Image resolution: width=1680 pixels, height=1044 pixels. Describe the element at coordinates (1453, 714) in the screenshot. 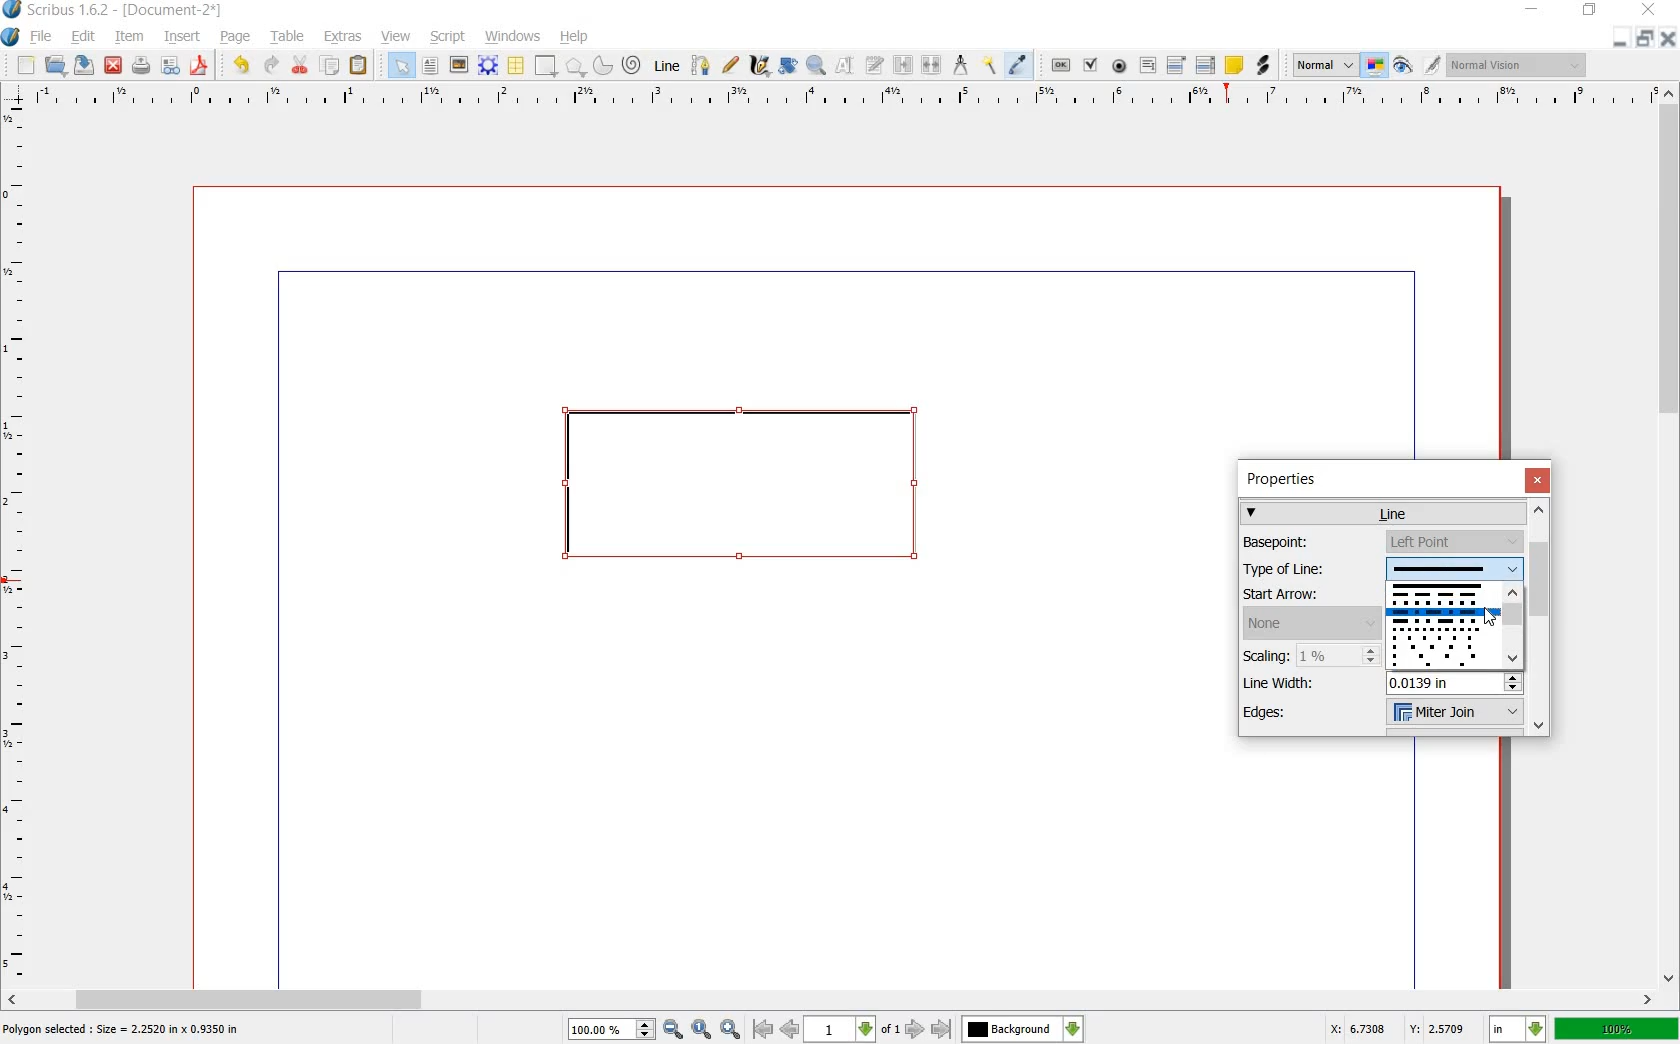

I see `milter join` at that location.